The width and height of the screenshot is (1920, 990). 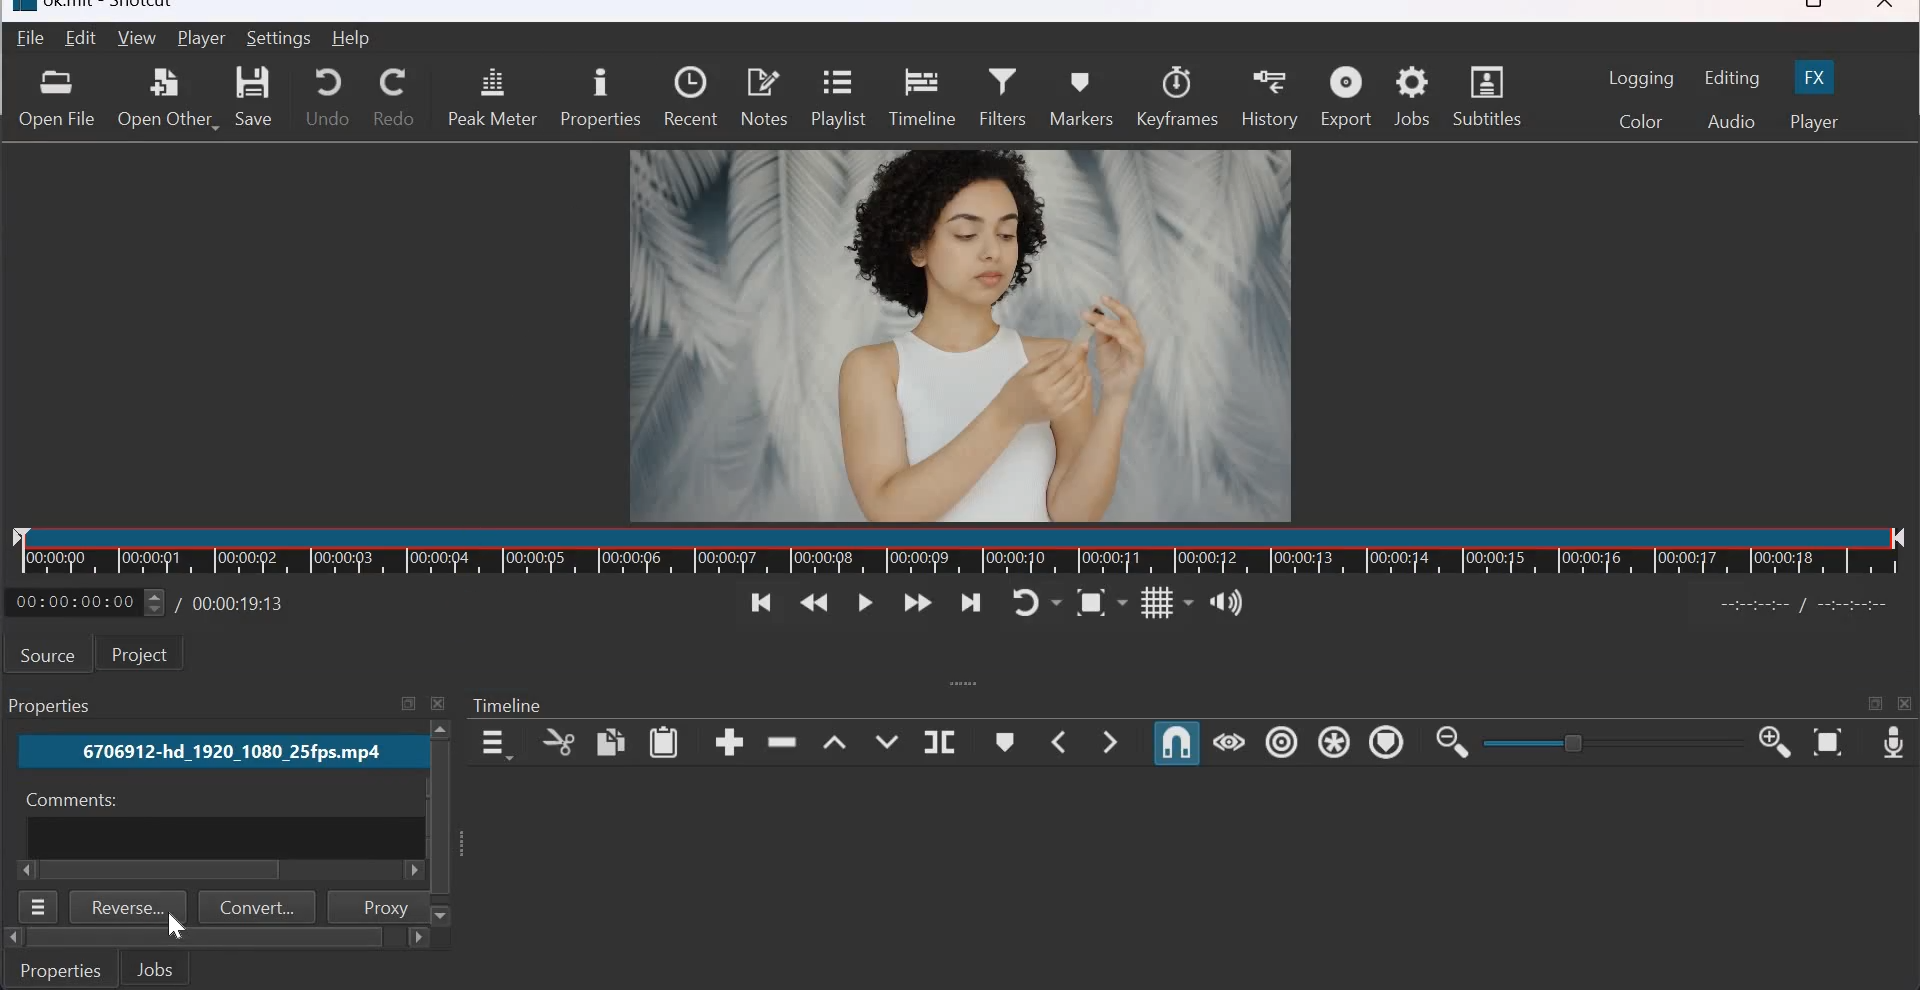 What do you see at coordinates (410, 872) in the screenshot?
I see `scroll left` at bounding box center [410, 872].